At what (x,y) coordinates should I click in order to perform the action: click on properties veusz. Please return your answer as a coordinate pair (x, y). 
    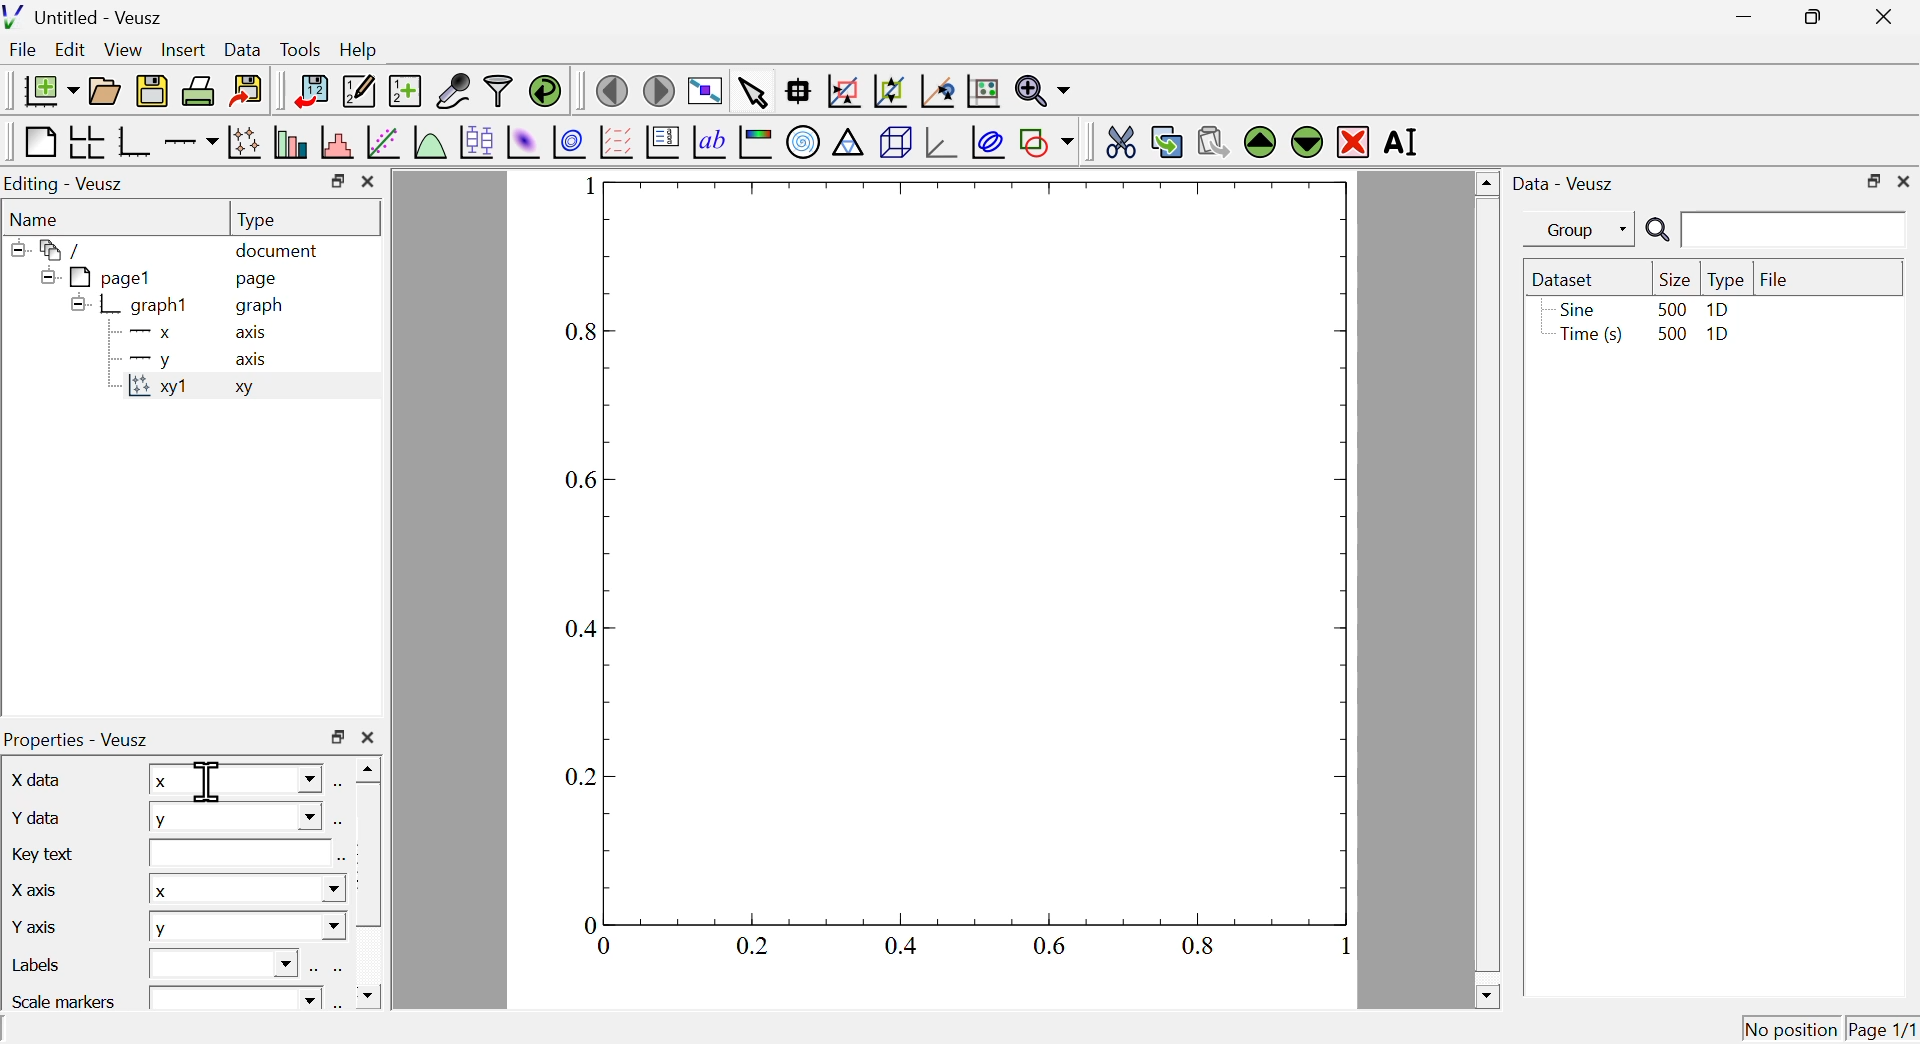
    Looking at the image, I should click on (83, 739).